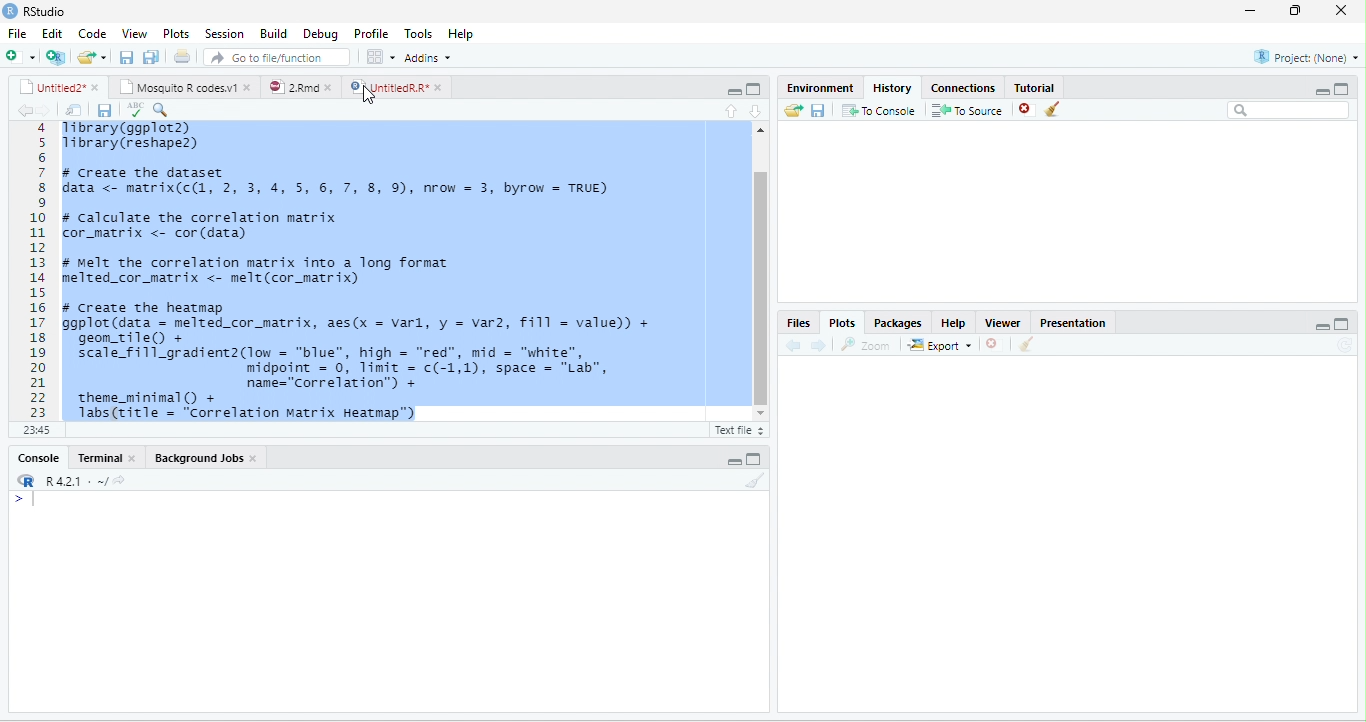 Image resolution: width=1366 pixels, height=722 pixels. Describe the element at coordinates (759, 272) in the screenshot. I see `SLIDE BAR` at that location.